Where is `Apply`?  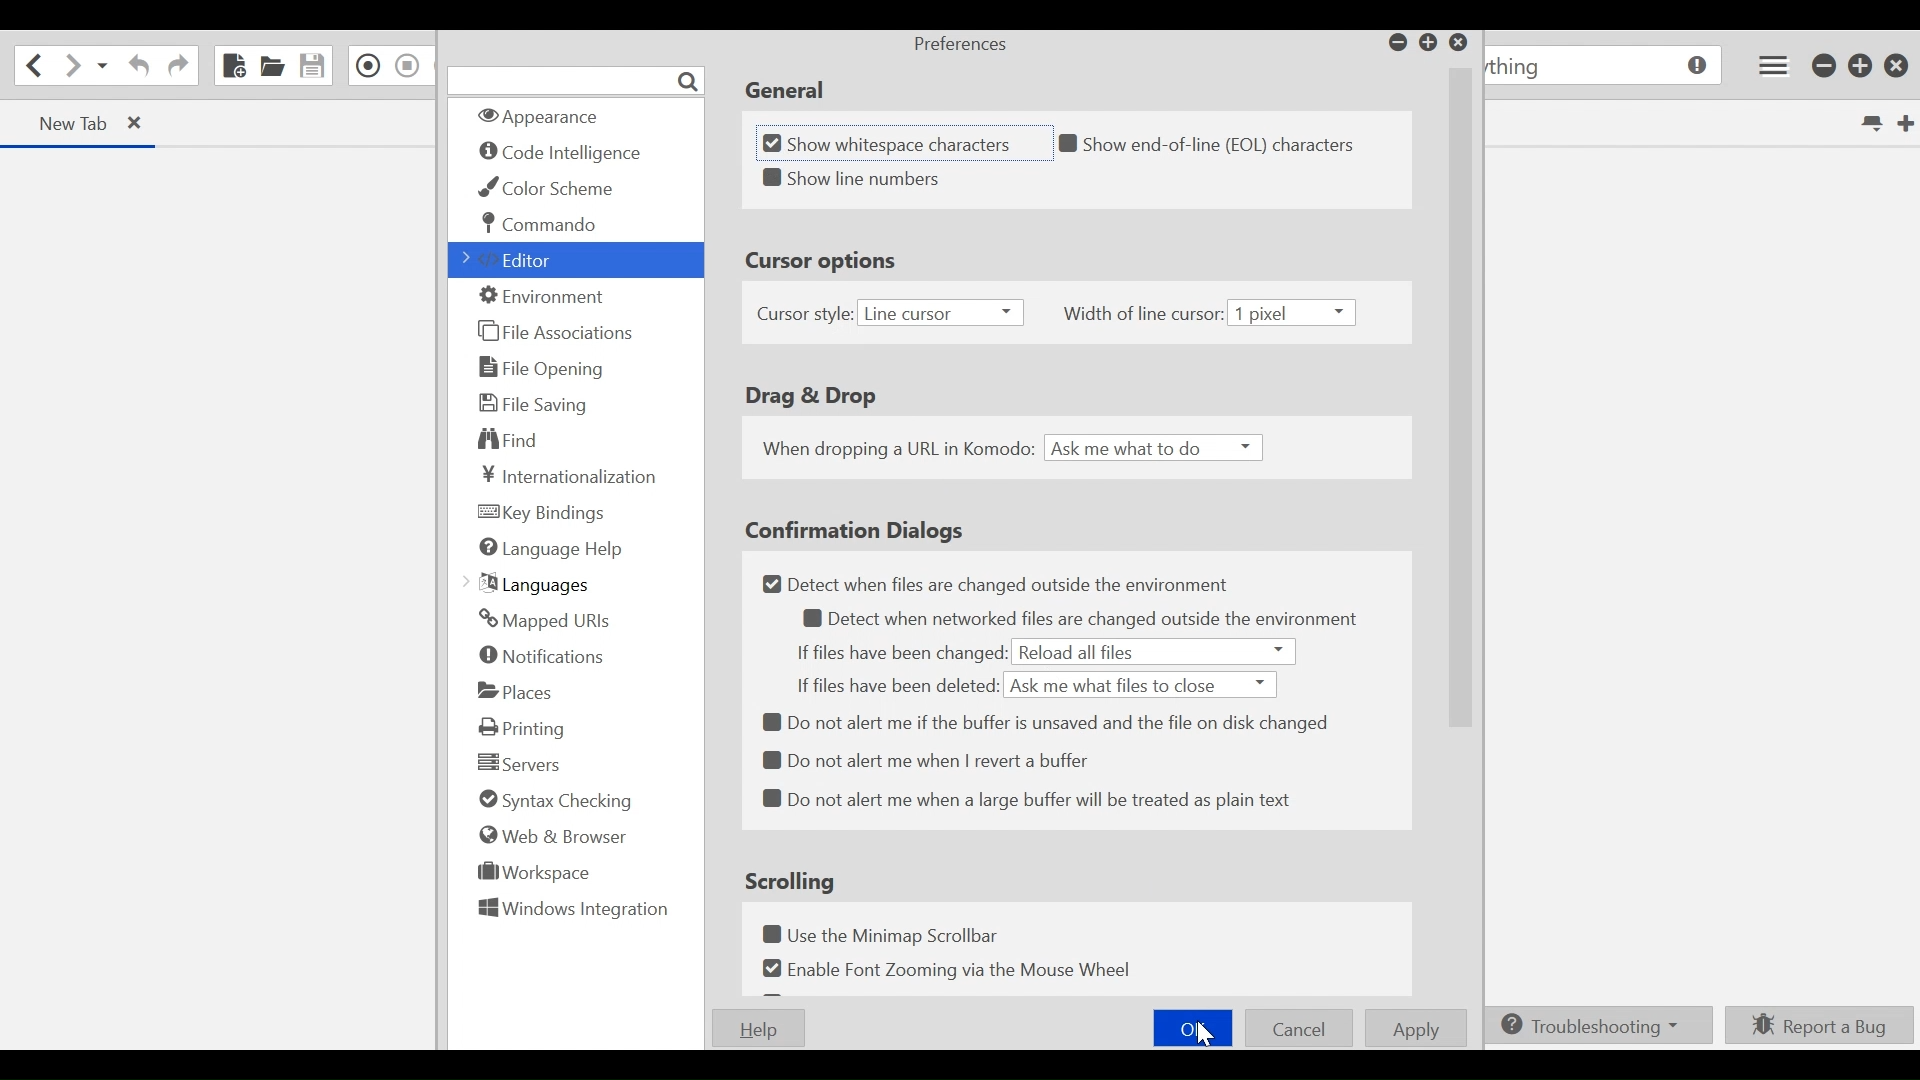 Apply is located at coordinates (1418, 1027).